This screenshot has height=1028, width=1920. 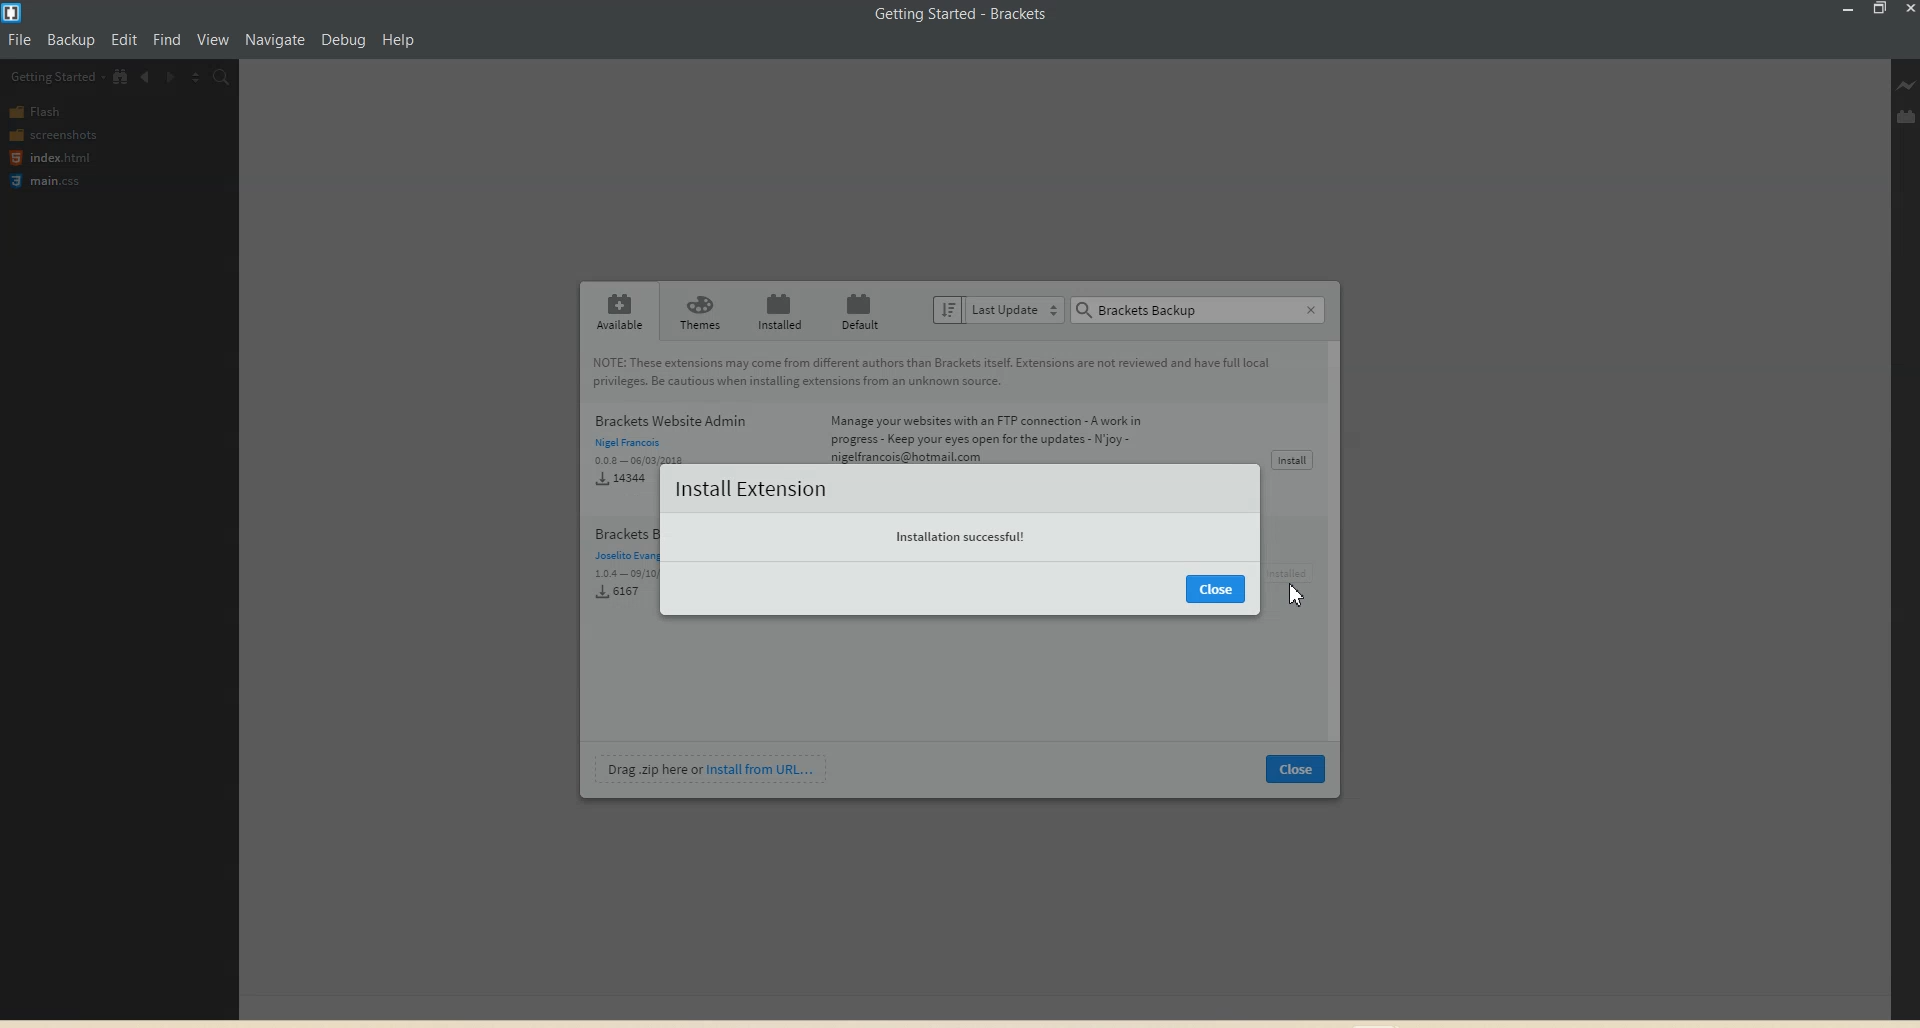 What do you see at coordinates (1850, 10) in the screenshot?
I see `Minimize` at bounding box center [1850, 10].